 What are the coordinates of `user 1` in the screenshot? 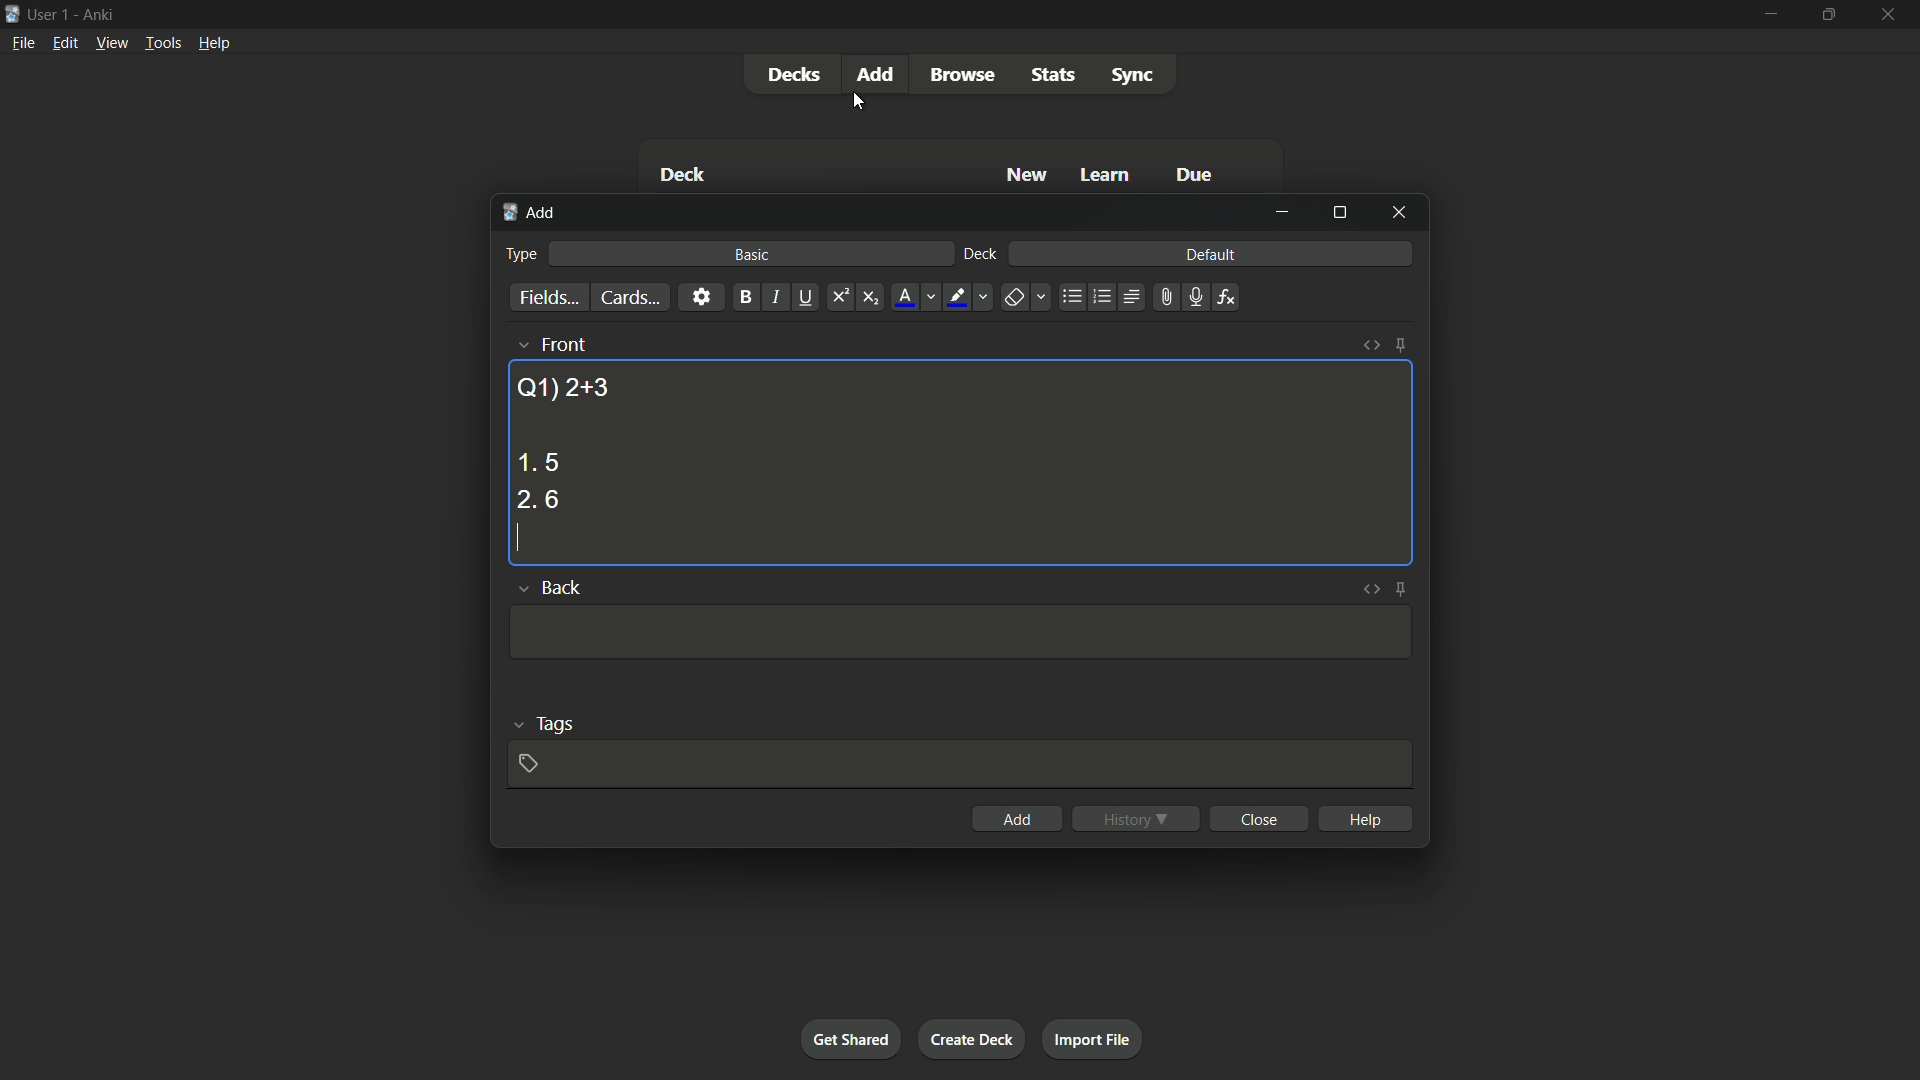 It's located at (49, 11).